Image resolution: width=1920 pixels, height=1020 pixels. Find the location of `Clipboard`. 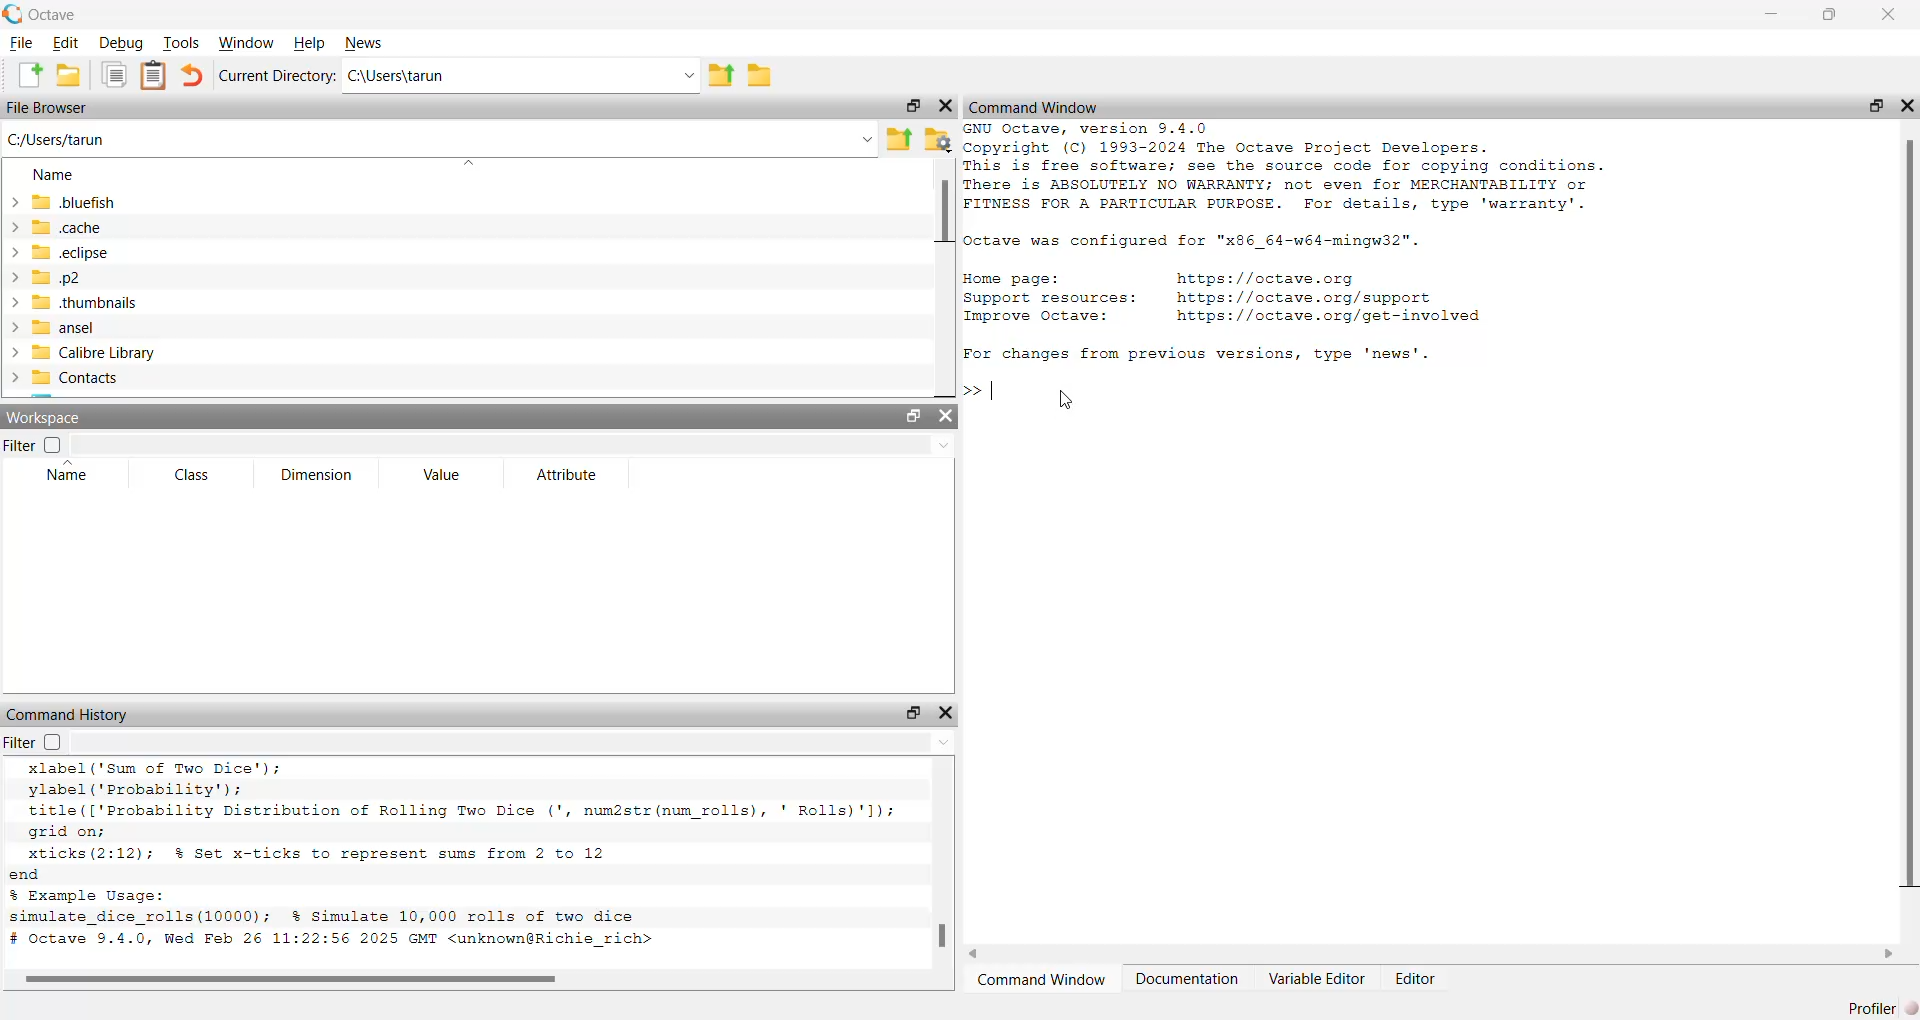

Clipboard is located at coordinates (151, 76).